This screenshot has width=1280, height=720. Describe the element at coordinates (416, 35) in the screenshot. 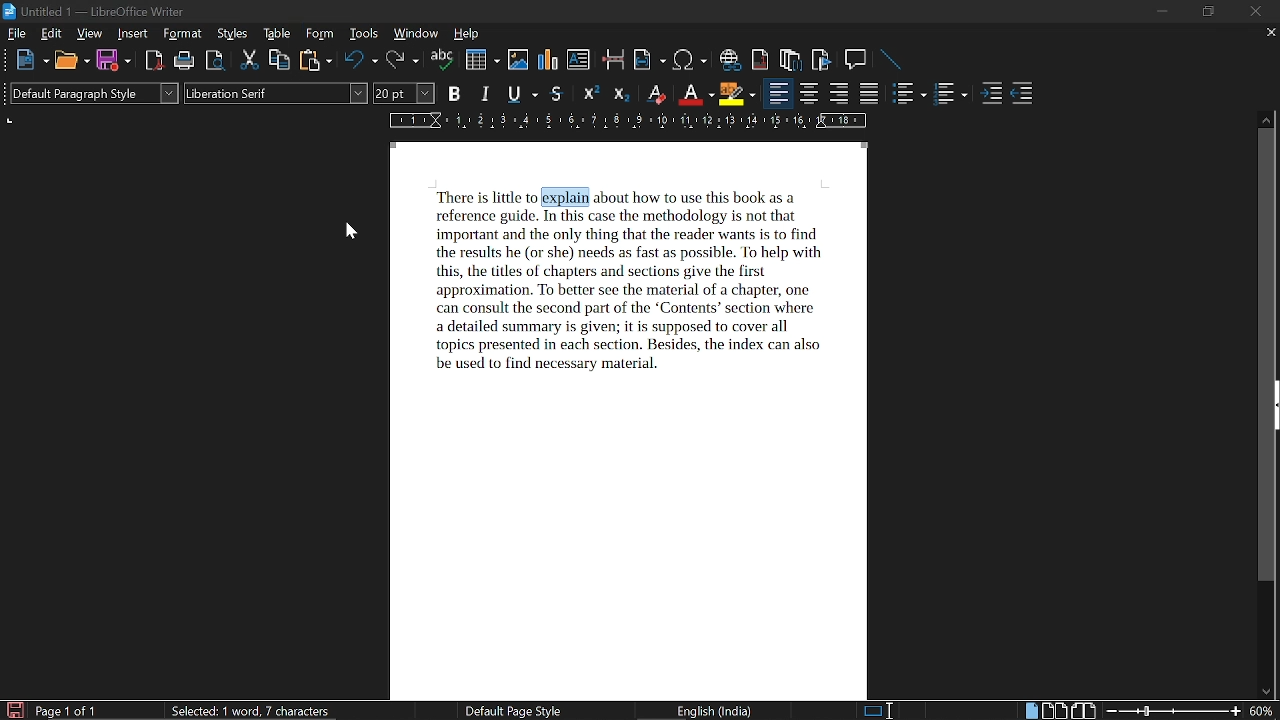

I see `window` at that location.